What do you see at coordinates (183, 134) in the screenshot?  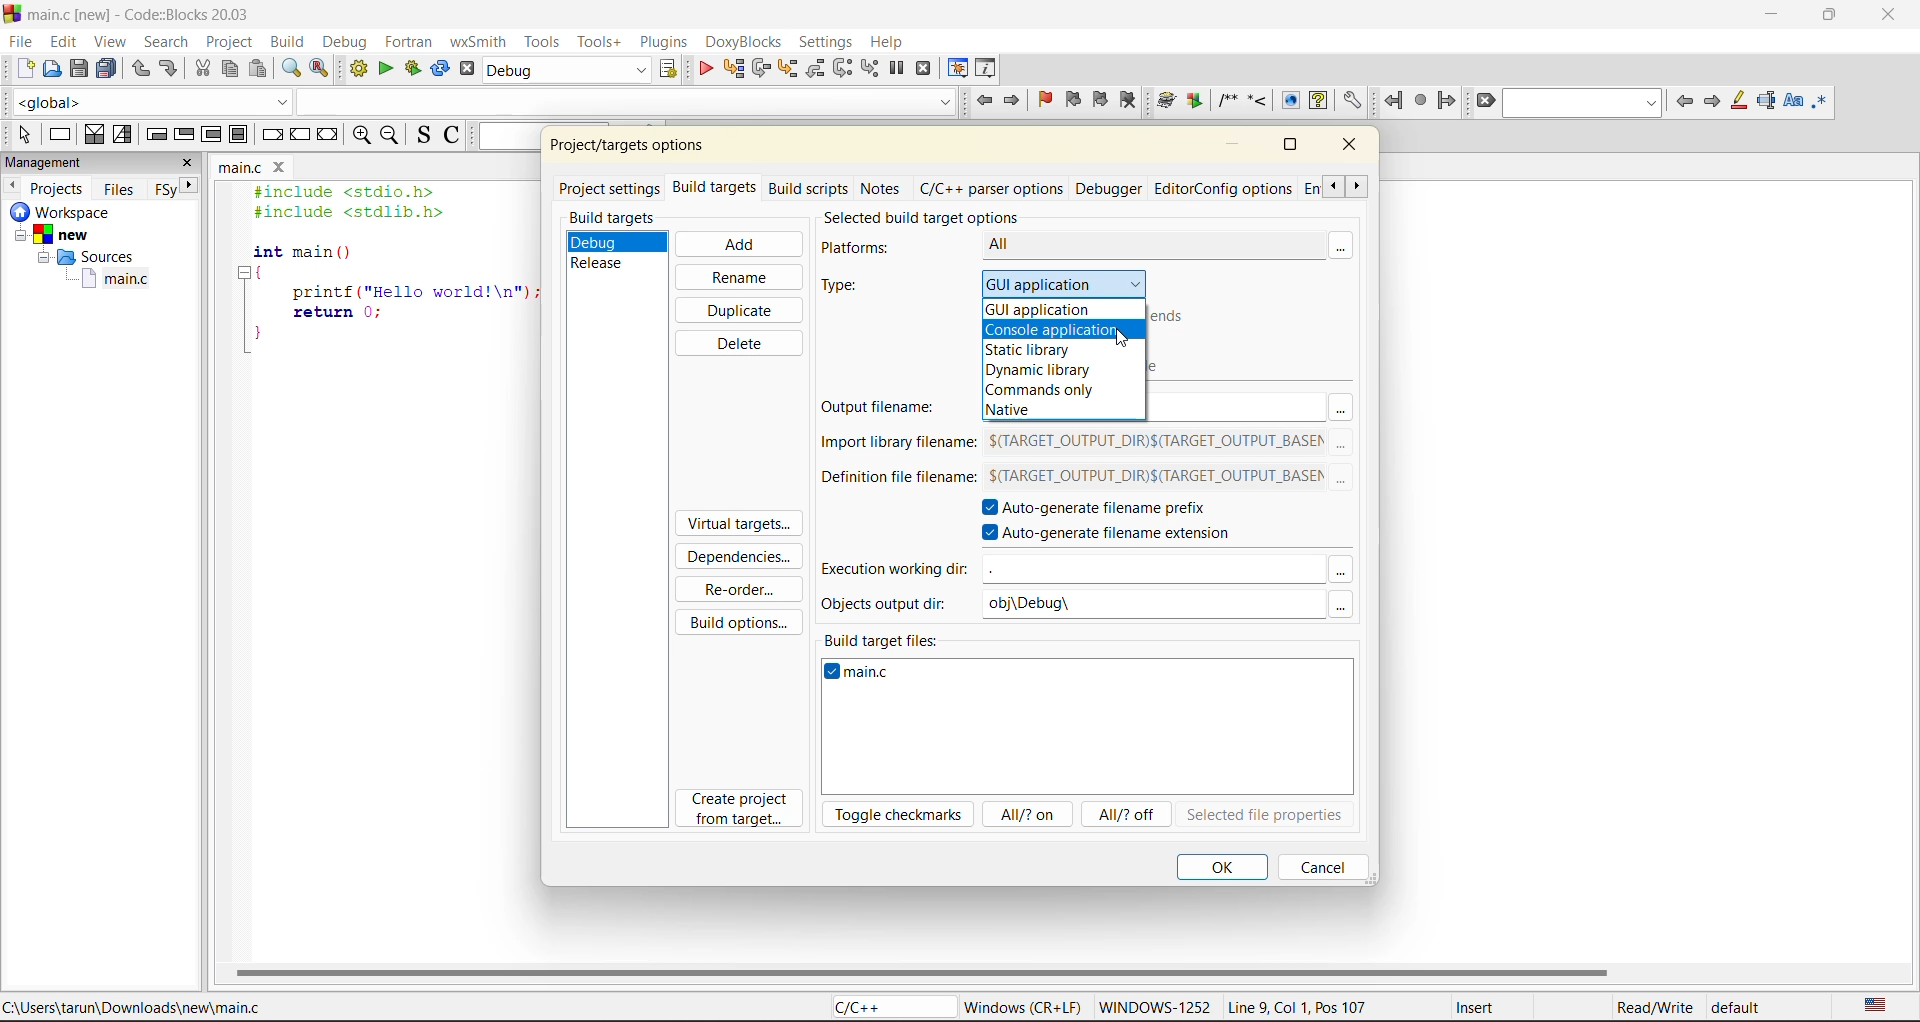 I see `exit condition loop` at bounding box center [183, 134].